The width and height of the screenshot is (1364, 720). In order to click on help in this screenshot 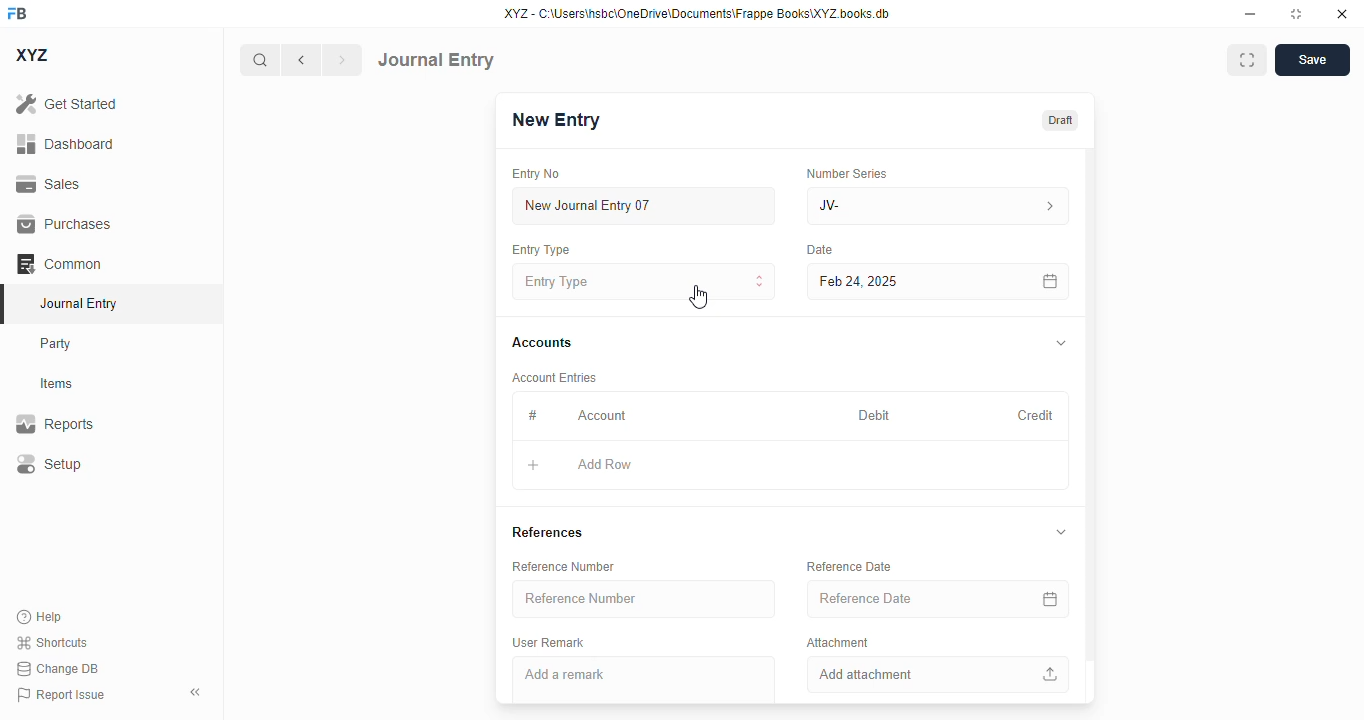, I will do `click(40, 617)`.